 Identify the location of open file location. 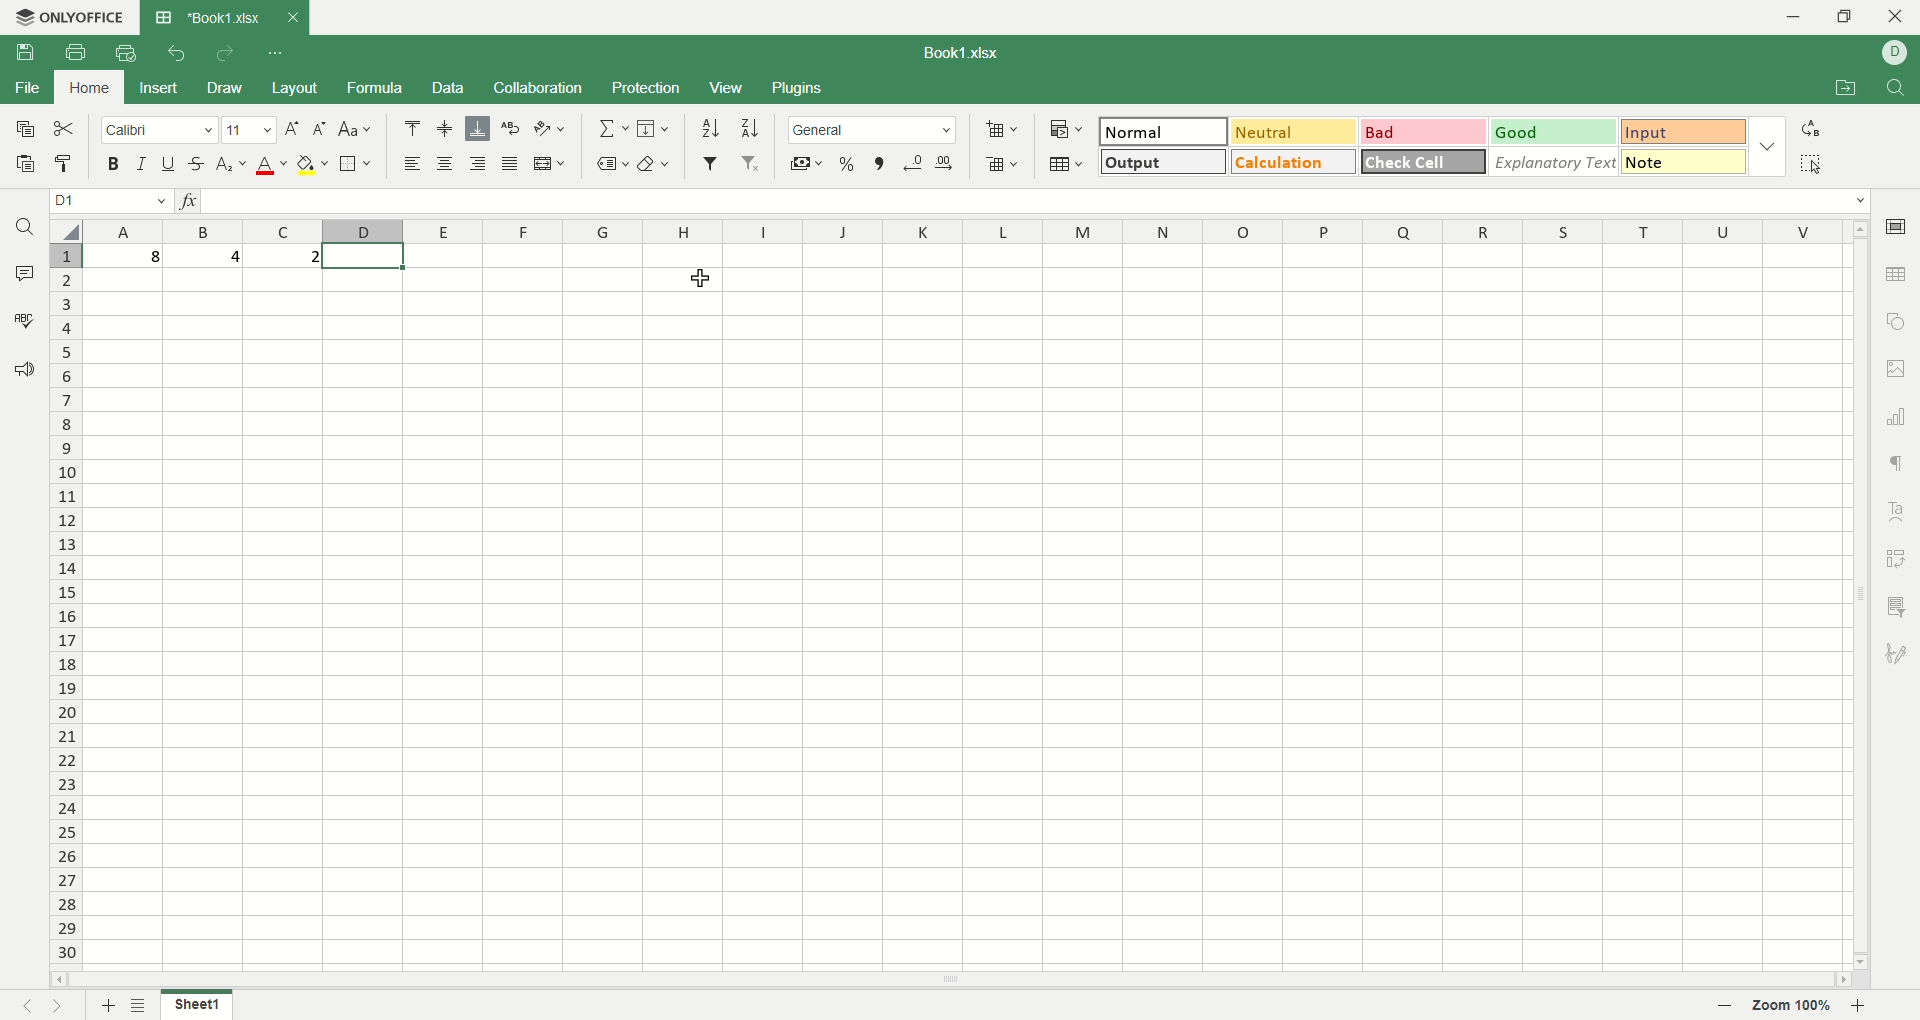
(1852, 87).